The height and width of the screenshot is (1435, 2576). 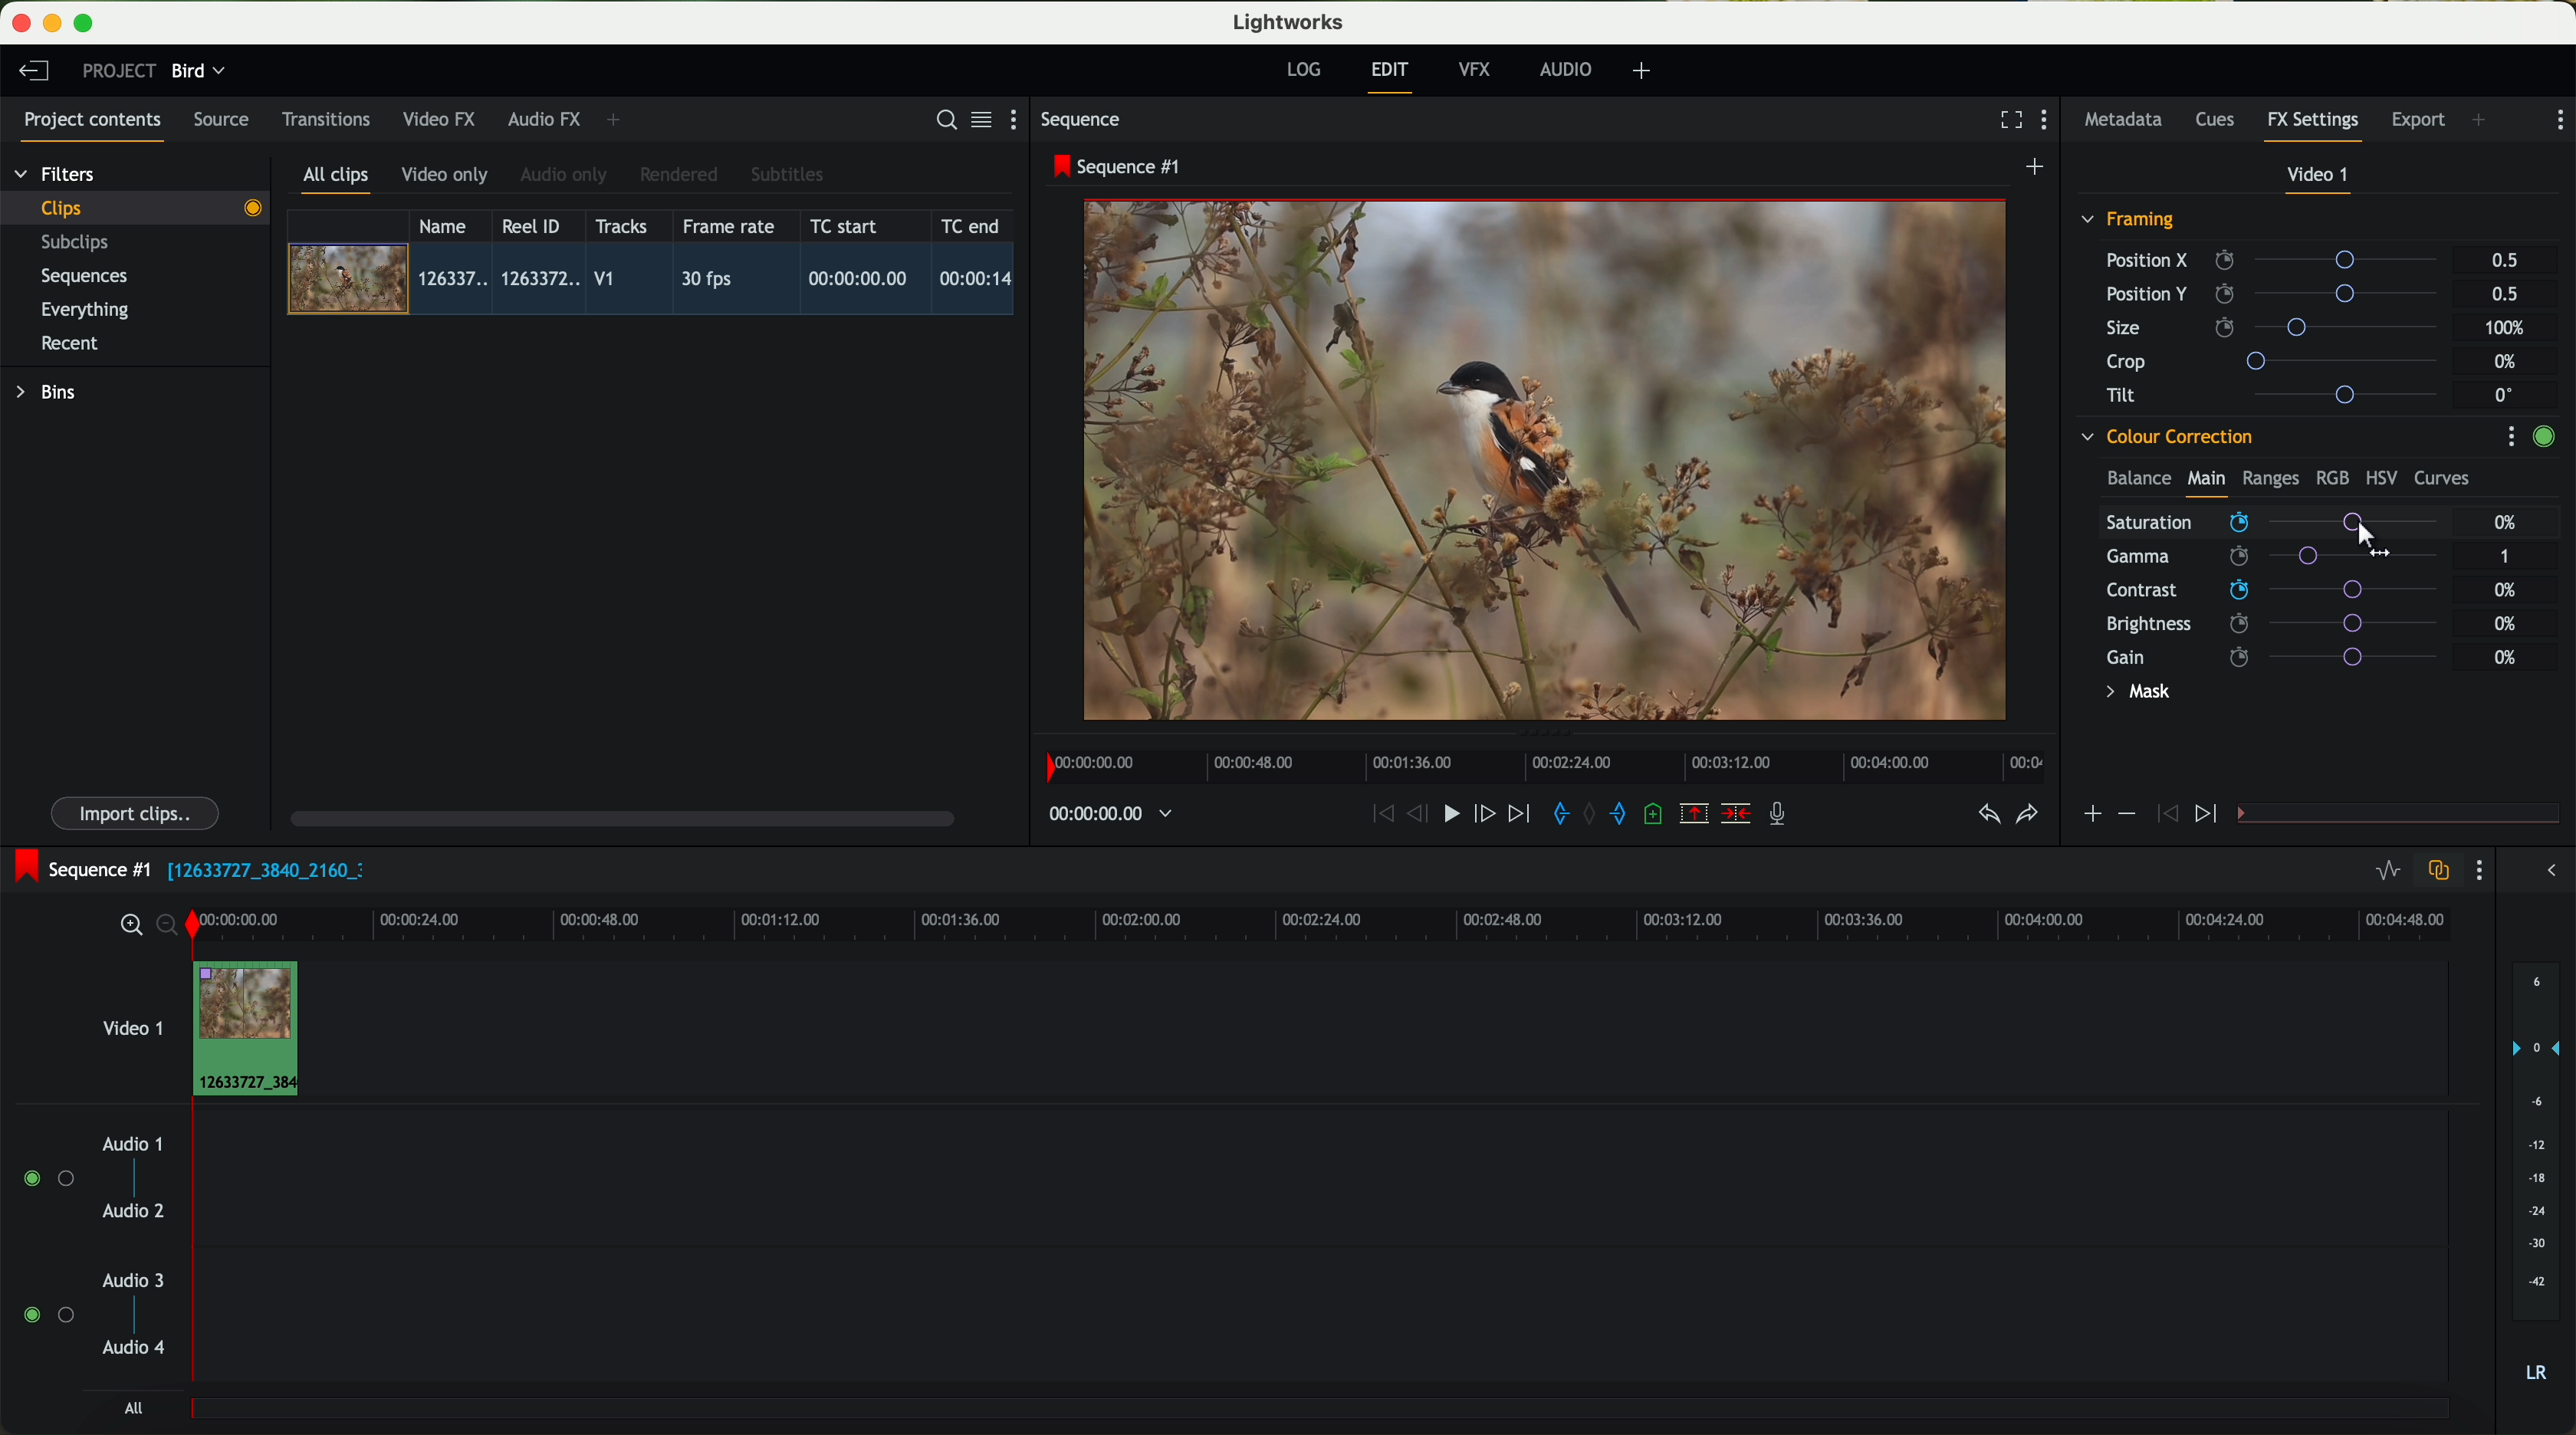 I want to click on colour correction, so click(x=2165, y=437).